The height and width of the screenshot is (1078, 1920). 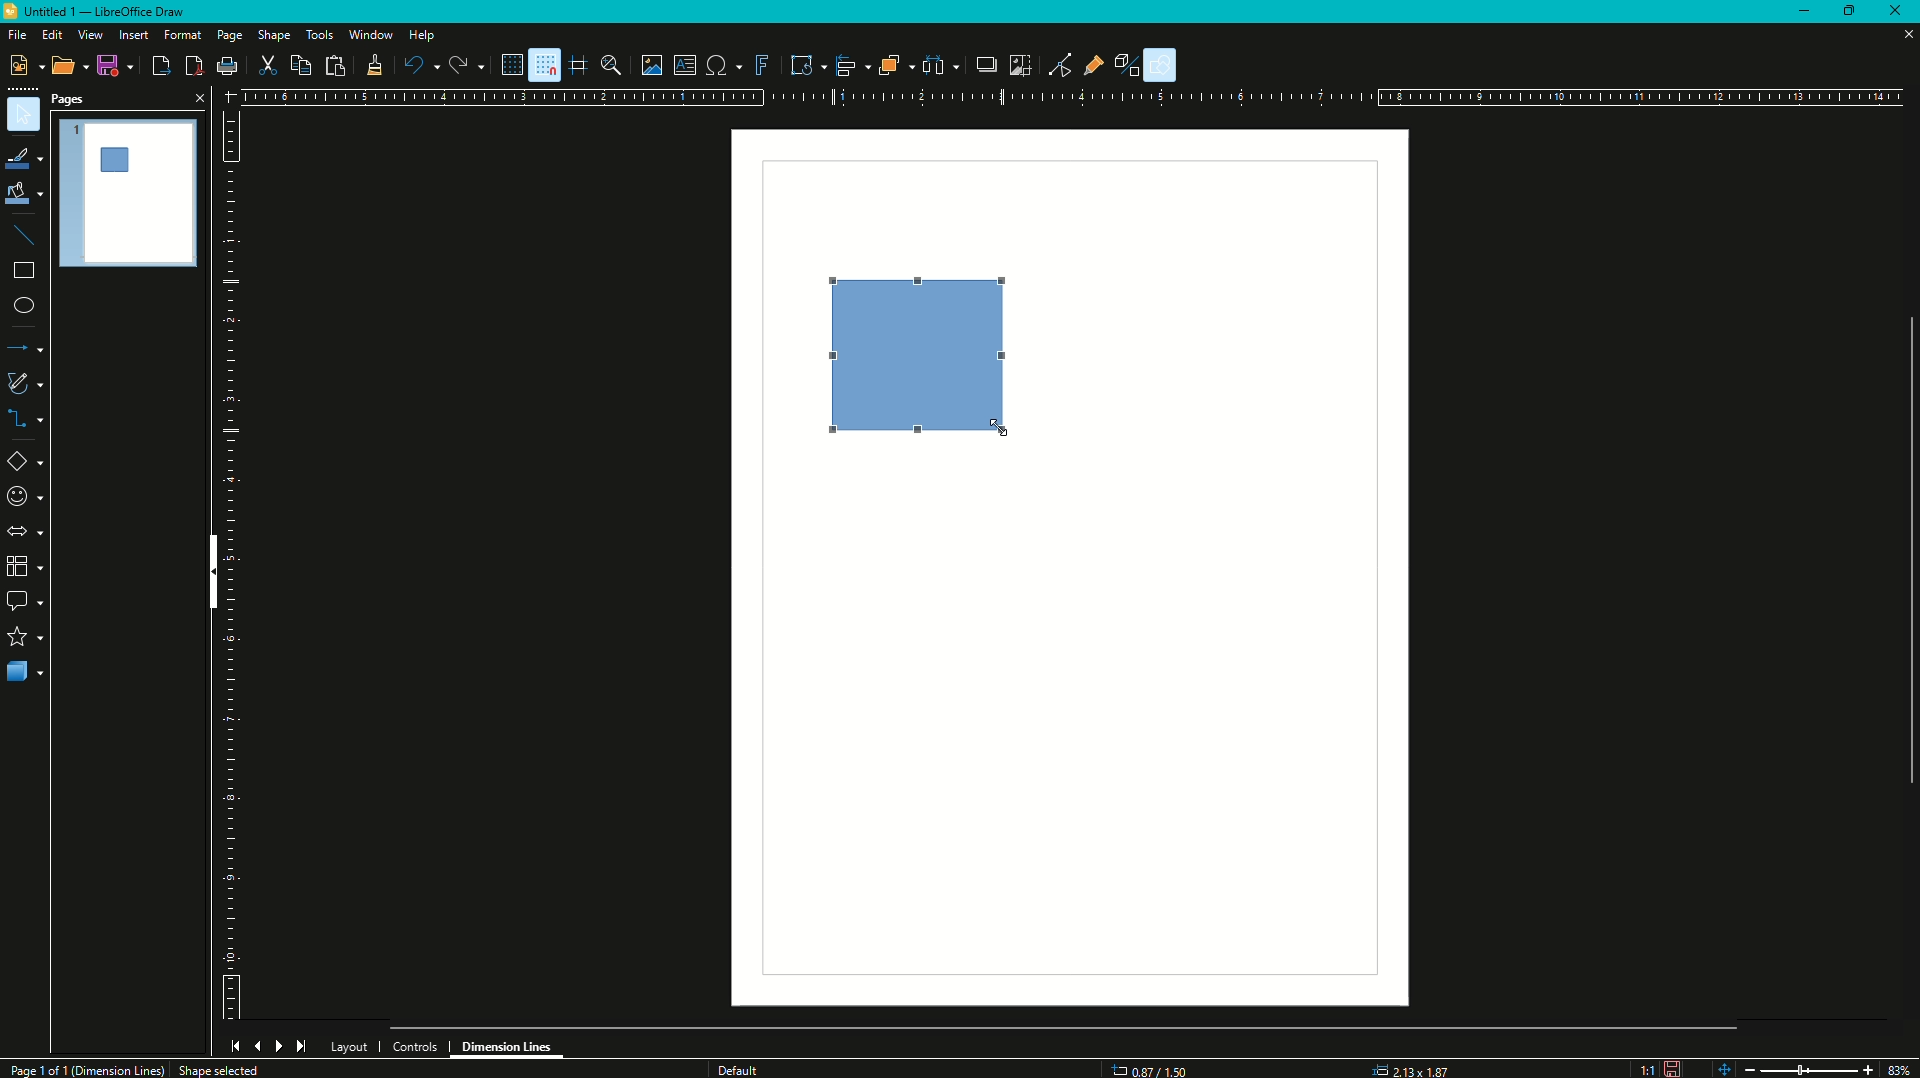 I want to click on Lines, so click(x=25, y=235).